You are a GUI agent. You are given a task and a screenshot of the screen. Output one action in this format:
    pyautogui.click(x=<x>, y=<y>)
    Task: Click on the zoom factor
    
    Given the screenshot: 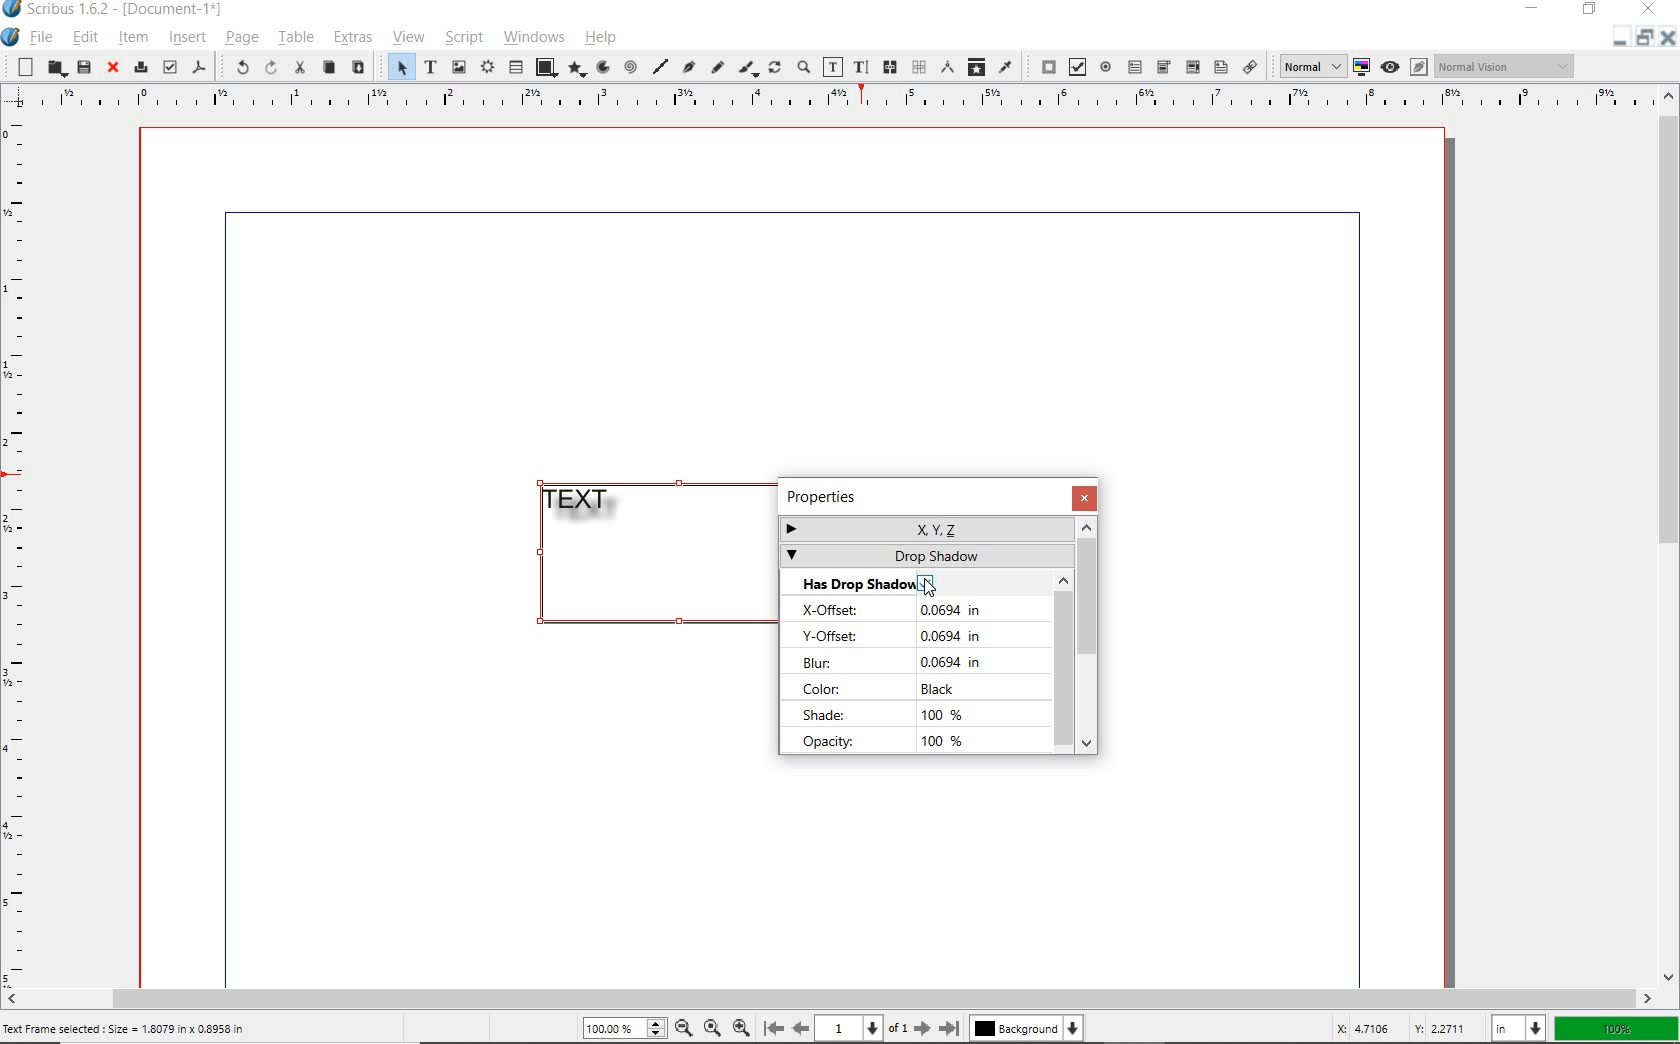 What is the action you would take?
    pyautogui.click(x=1618, y=1028)
    